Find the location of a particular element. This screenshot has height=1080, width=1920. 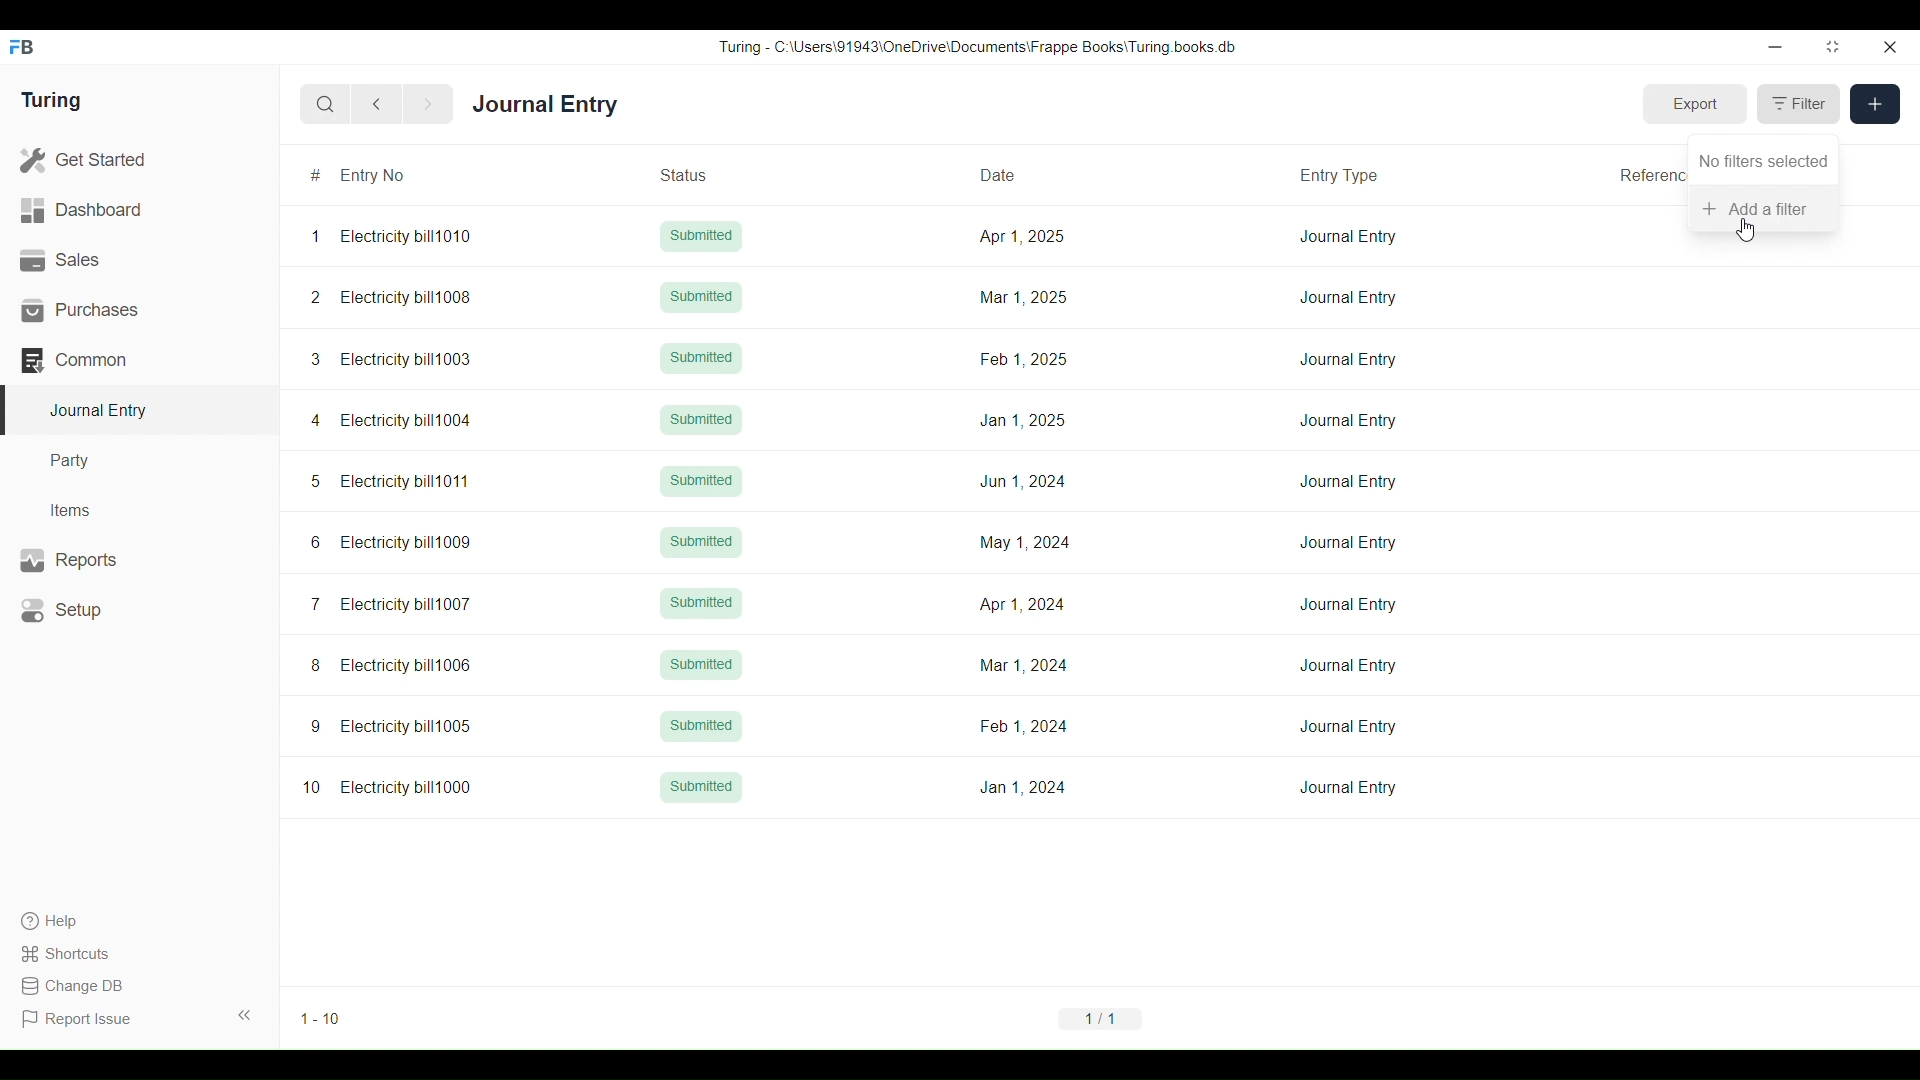

4 Electricity bill1004 is located at coordinates (392, 420).